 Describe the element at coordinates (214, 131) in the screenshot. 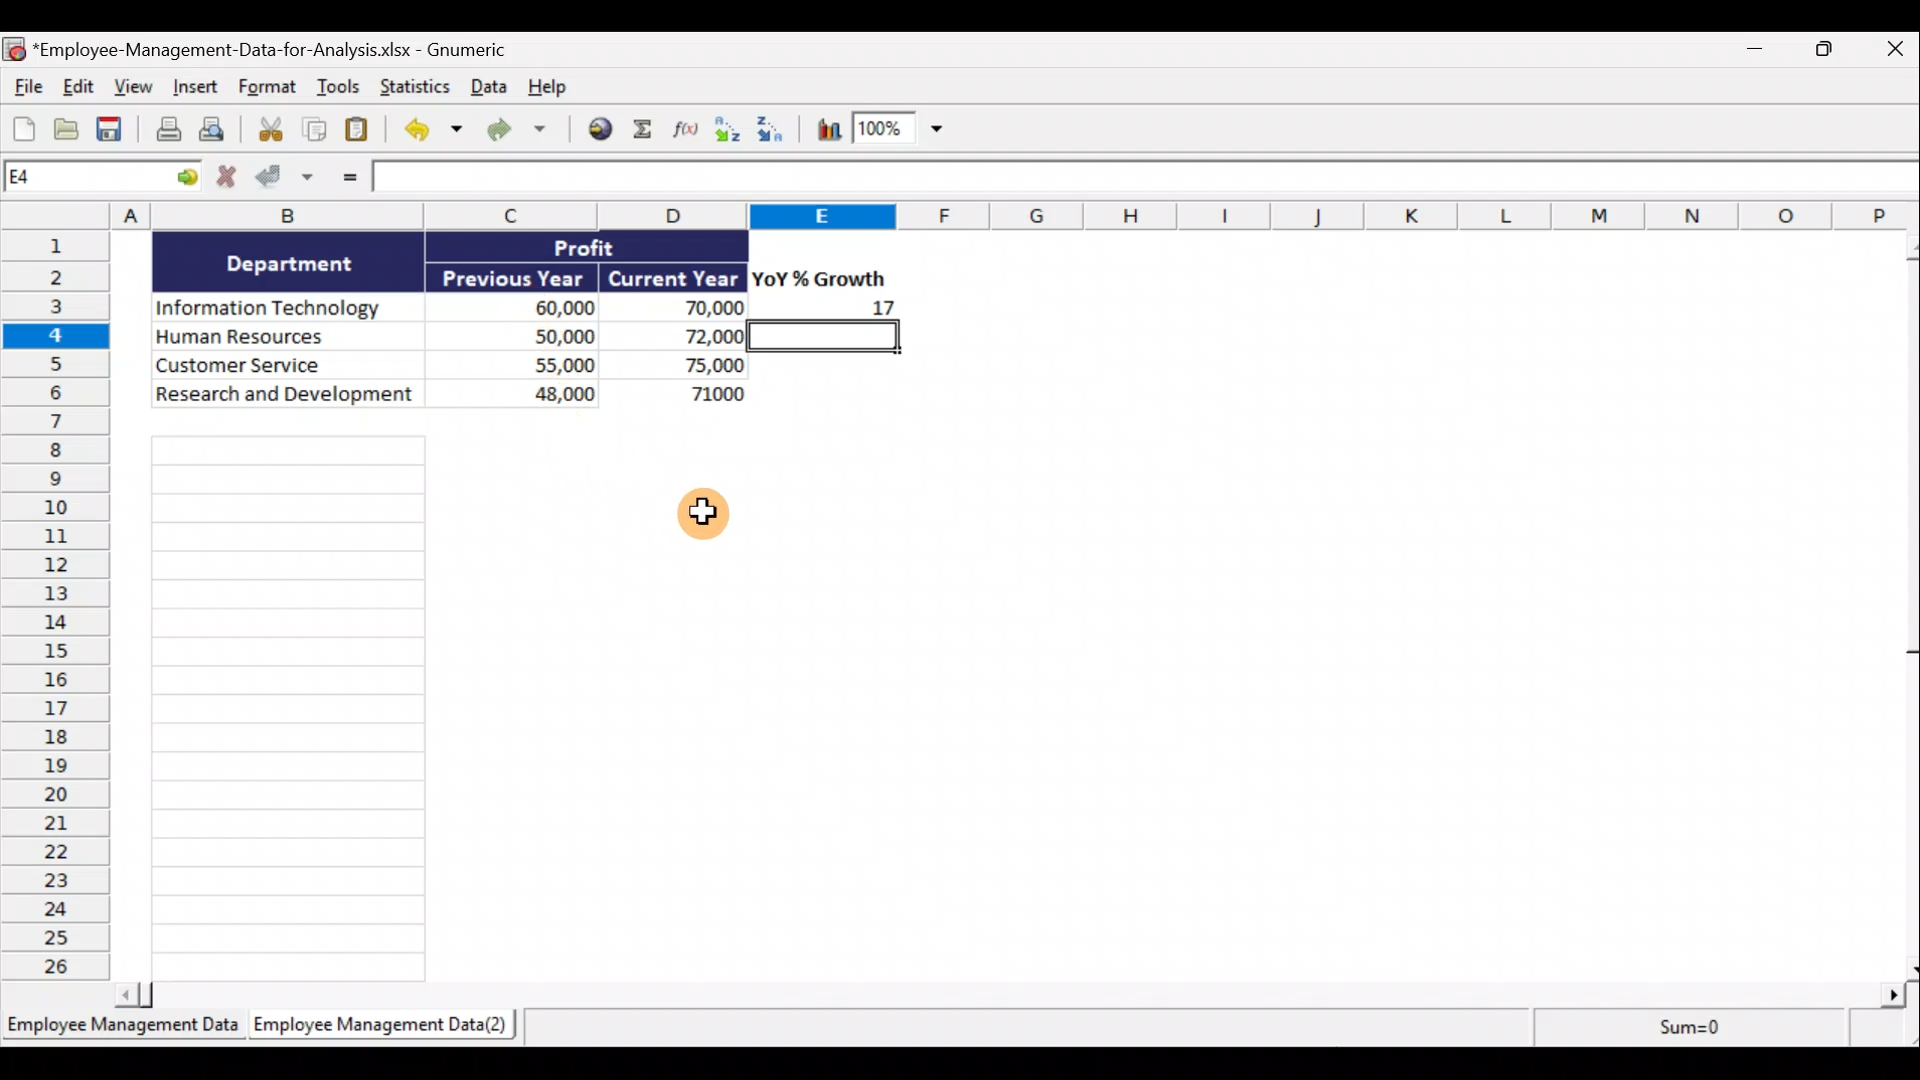

I see `Print preview` at that location.